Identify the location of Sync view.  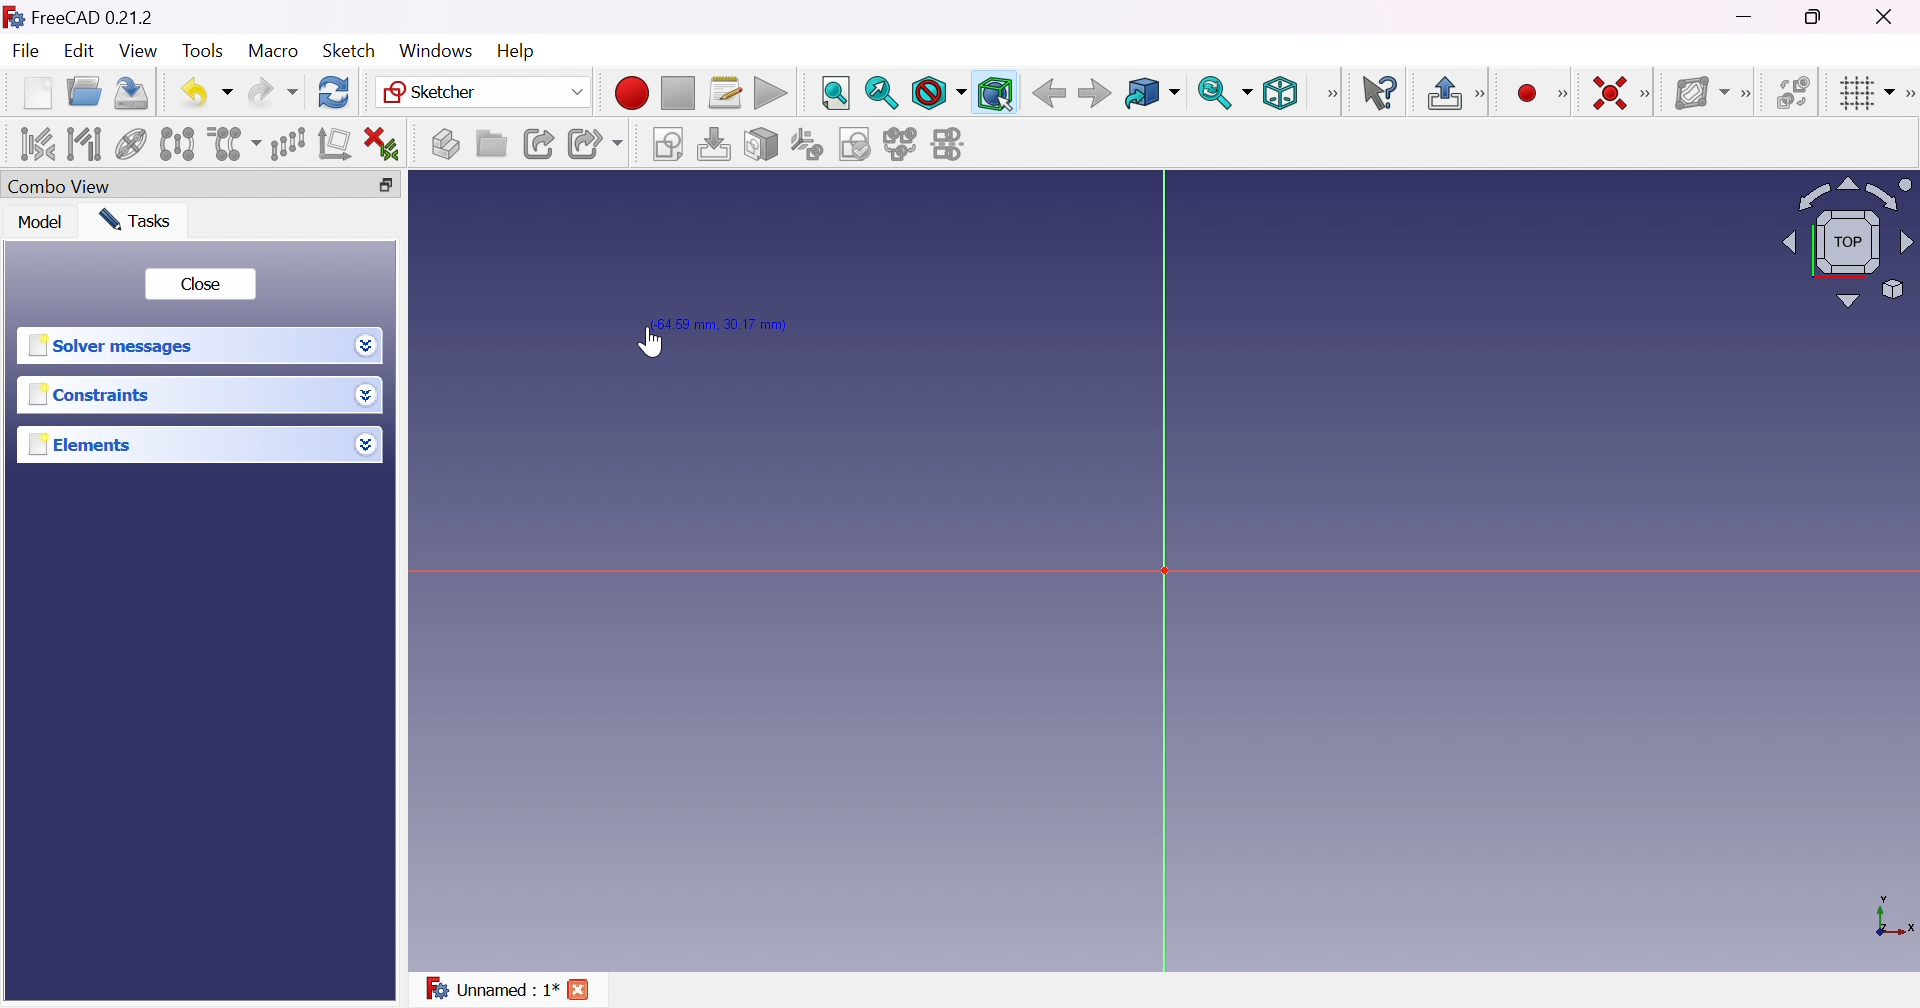
(1224, 95).